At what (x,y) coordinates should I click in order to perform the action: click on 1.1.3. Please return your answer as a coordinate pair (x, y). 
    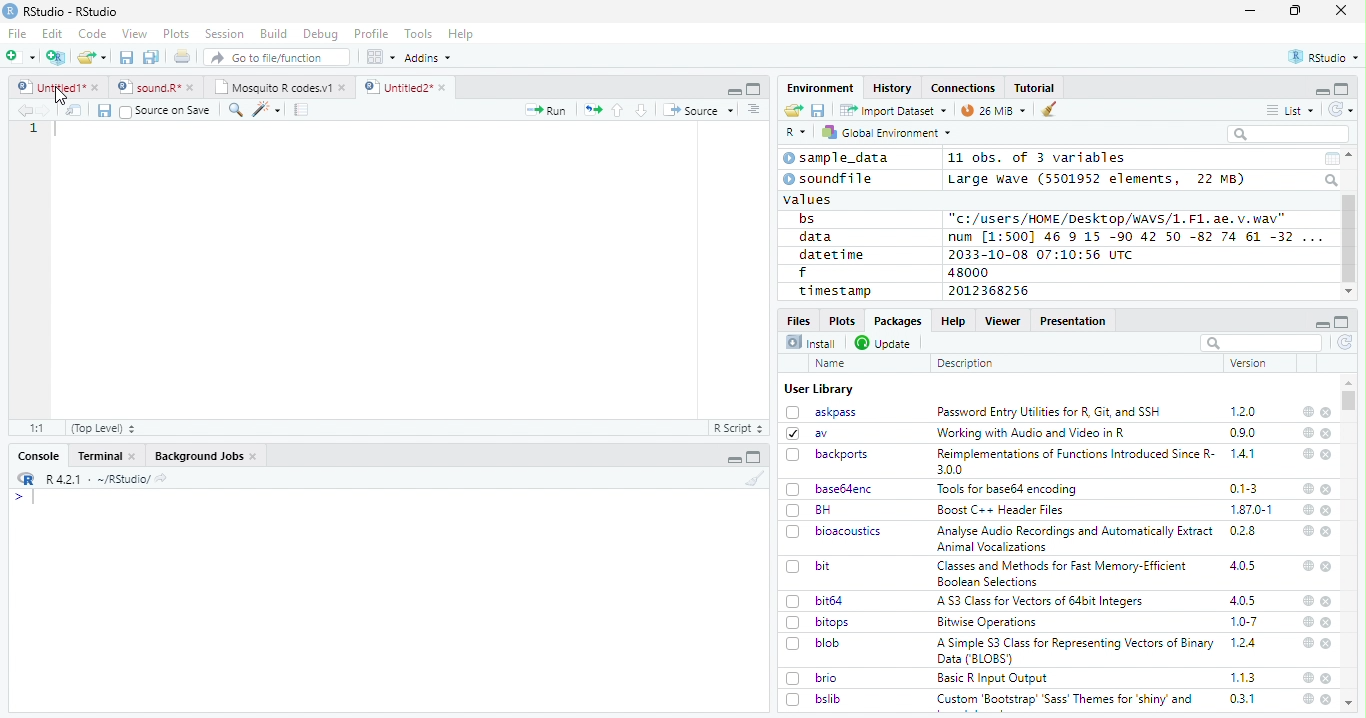
    Looking at the image, I should click on (1243, 677).